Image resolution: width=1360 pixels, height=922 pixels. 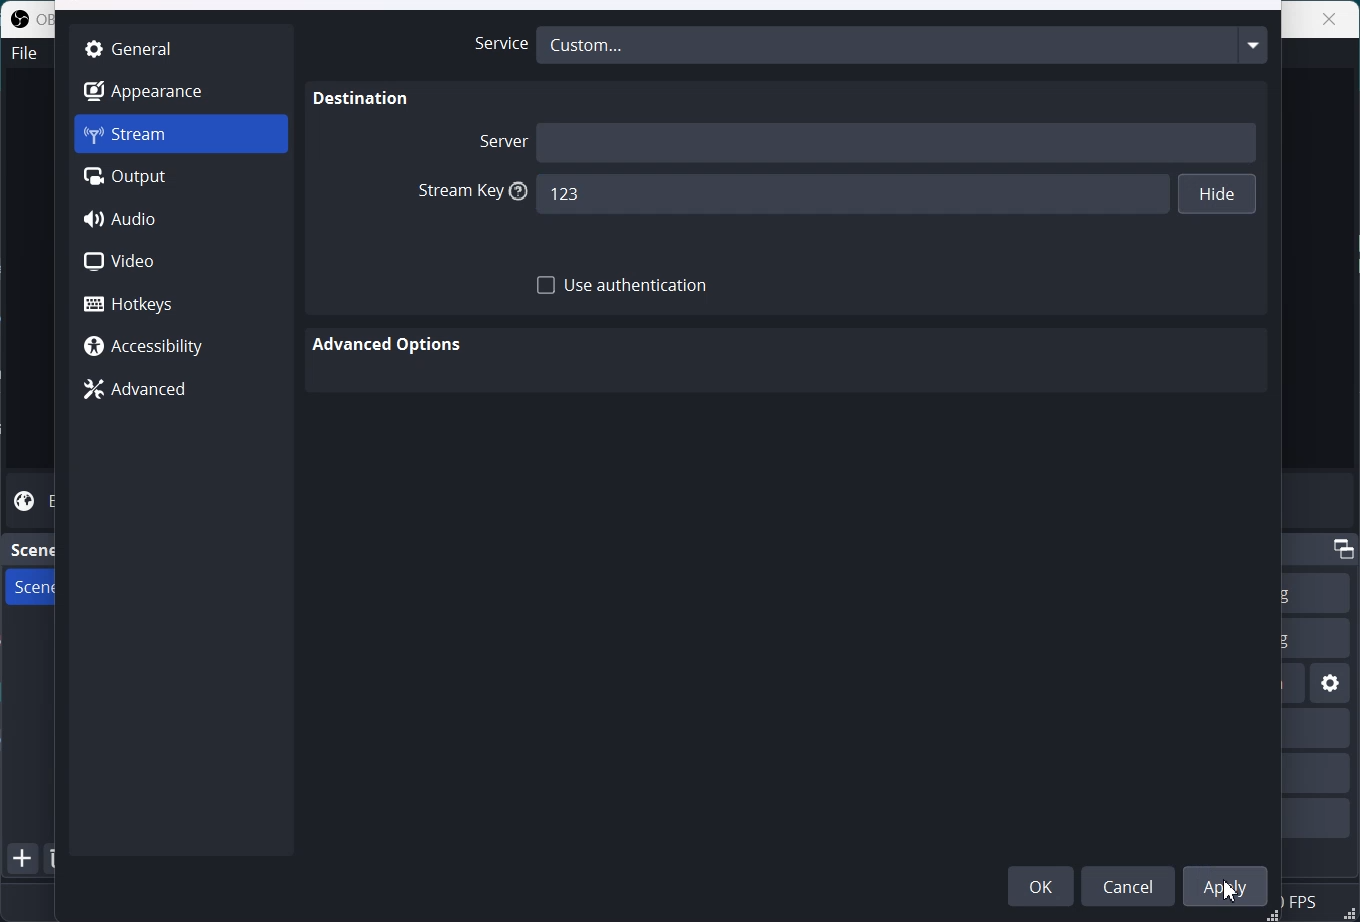 I want to click on Accessibility, so click(x=180, y=348).